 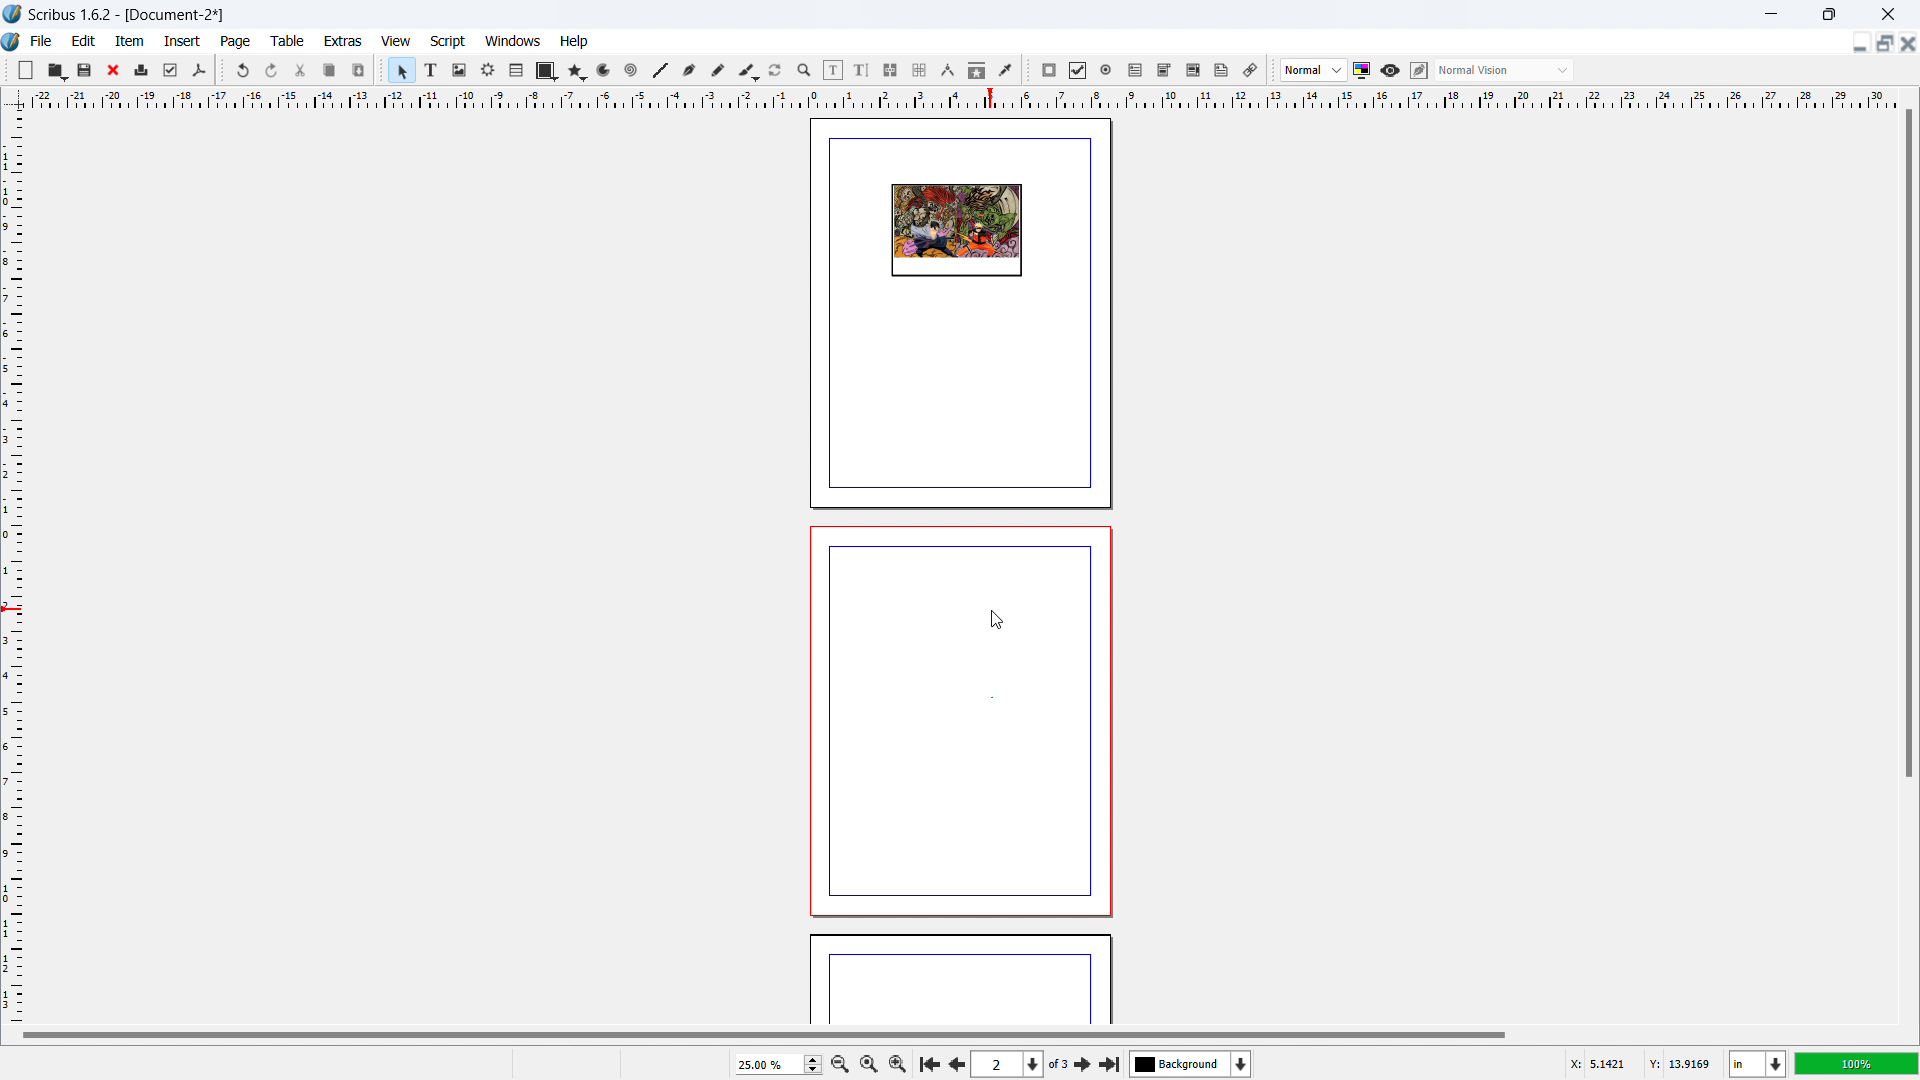 I want to click on pdf radio button, so click(x=1106, y=69).